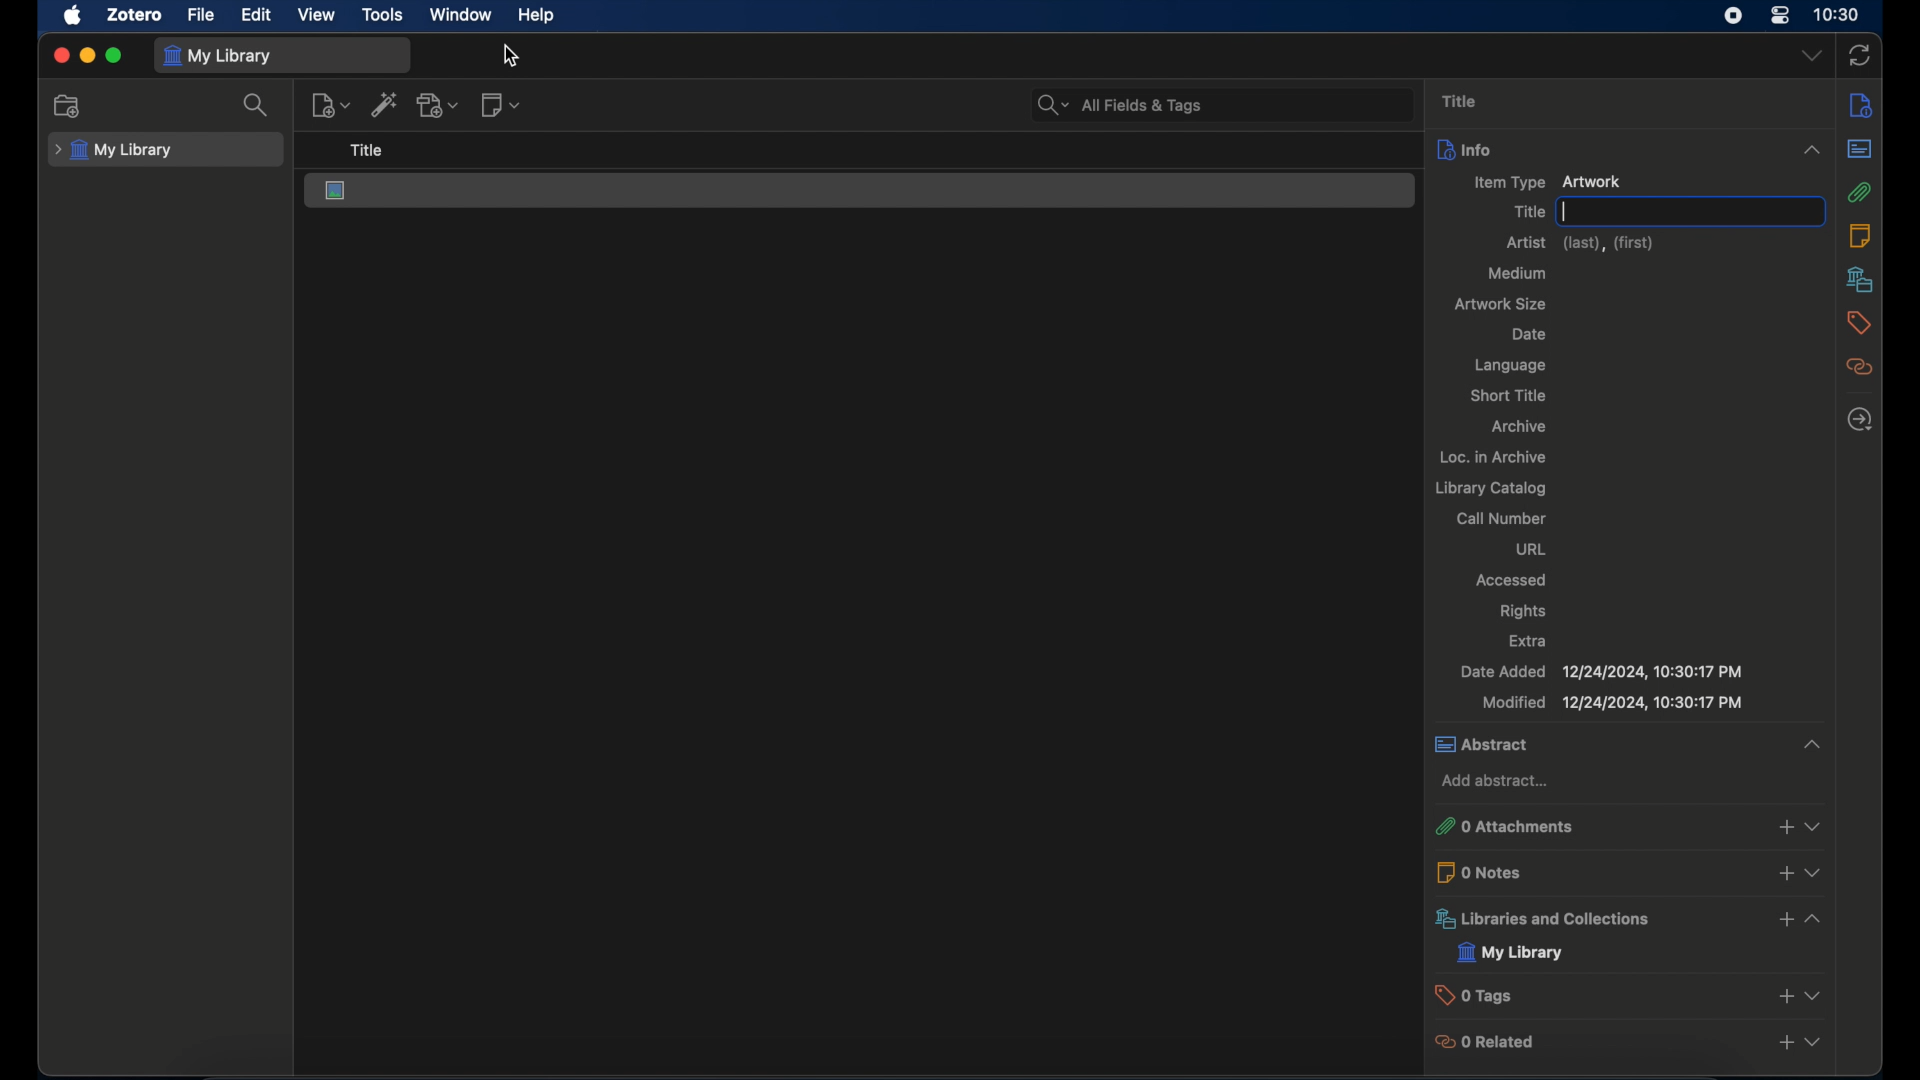 Image resolution: width=1920 pixels, height=1080 pixels. I want to click on attachments, so click(1860, 192).